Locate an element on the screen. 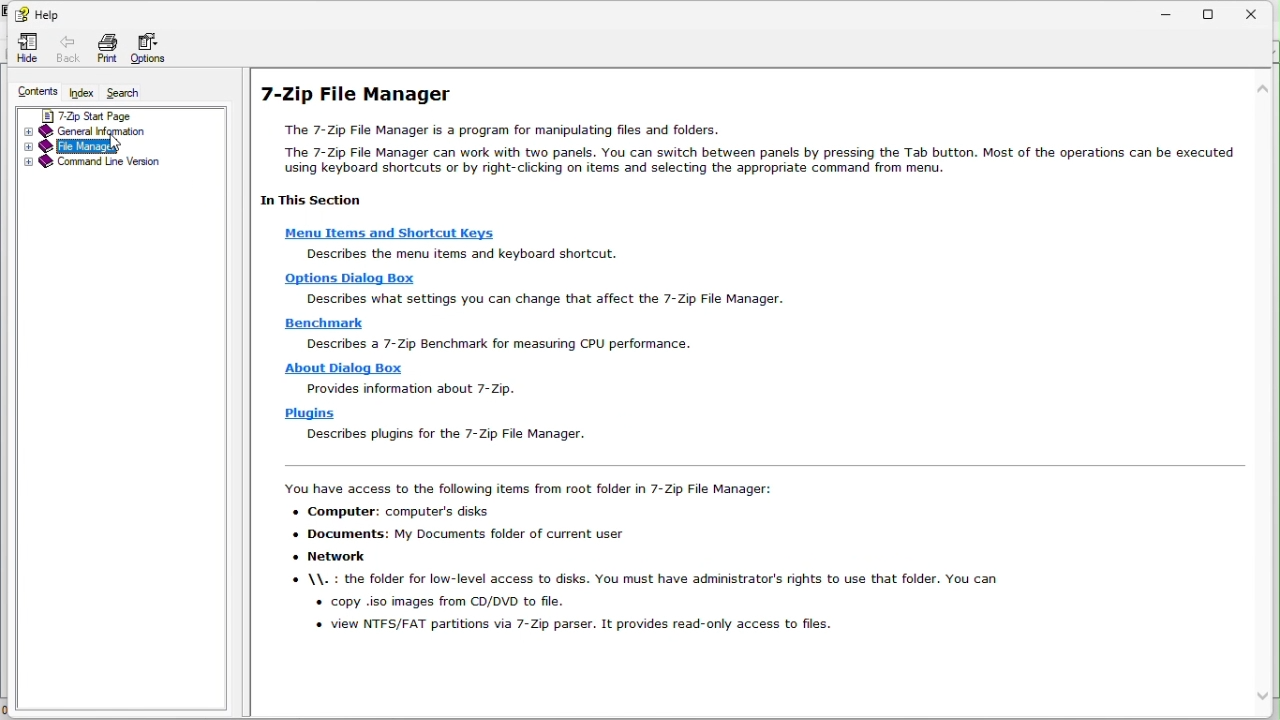  index is located at coordinates (83, 93).